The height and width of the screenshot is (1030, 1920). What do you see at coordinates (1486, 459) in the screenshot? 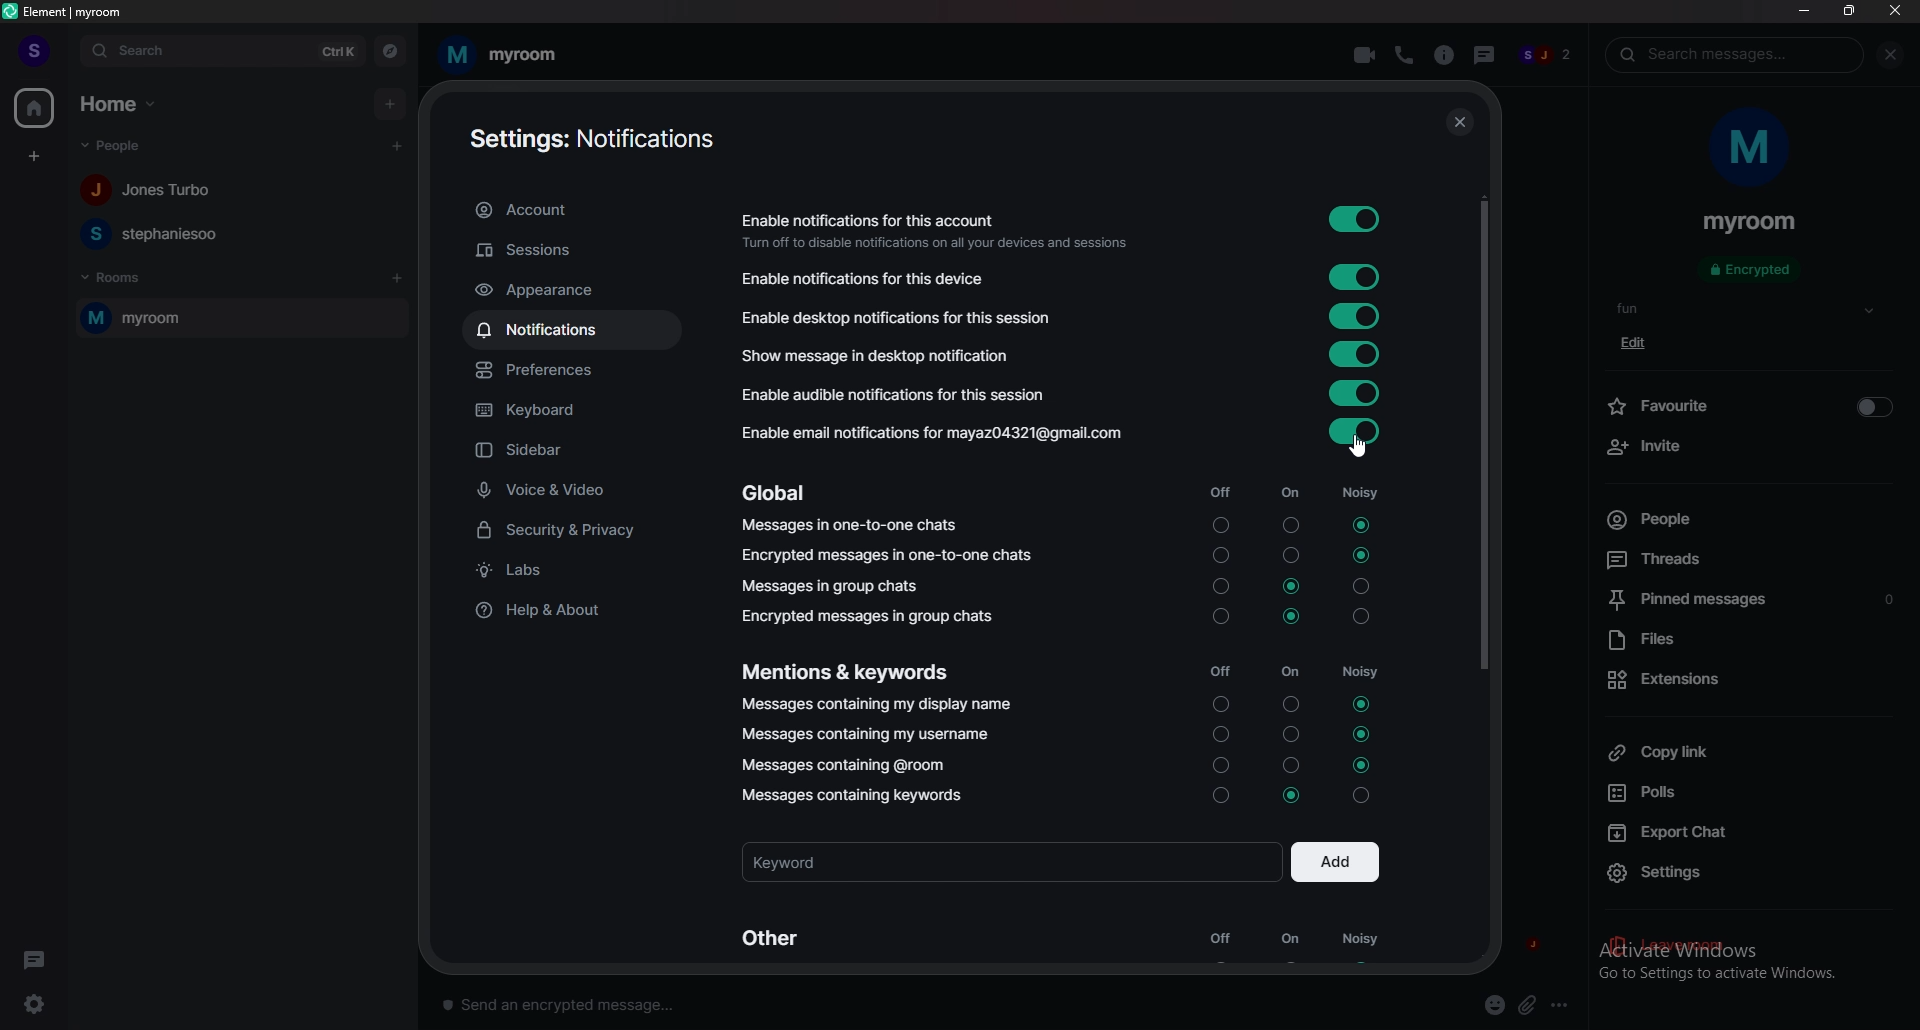
I see `scroll bar` at bounding box center [1486, 459].